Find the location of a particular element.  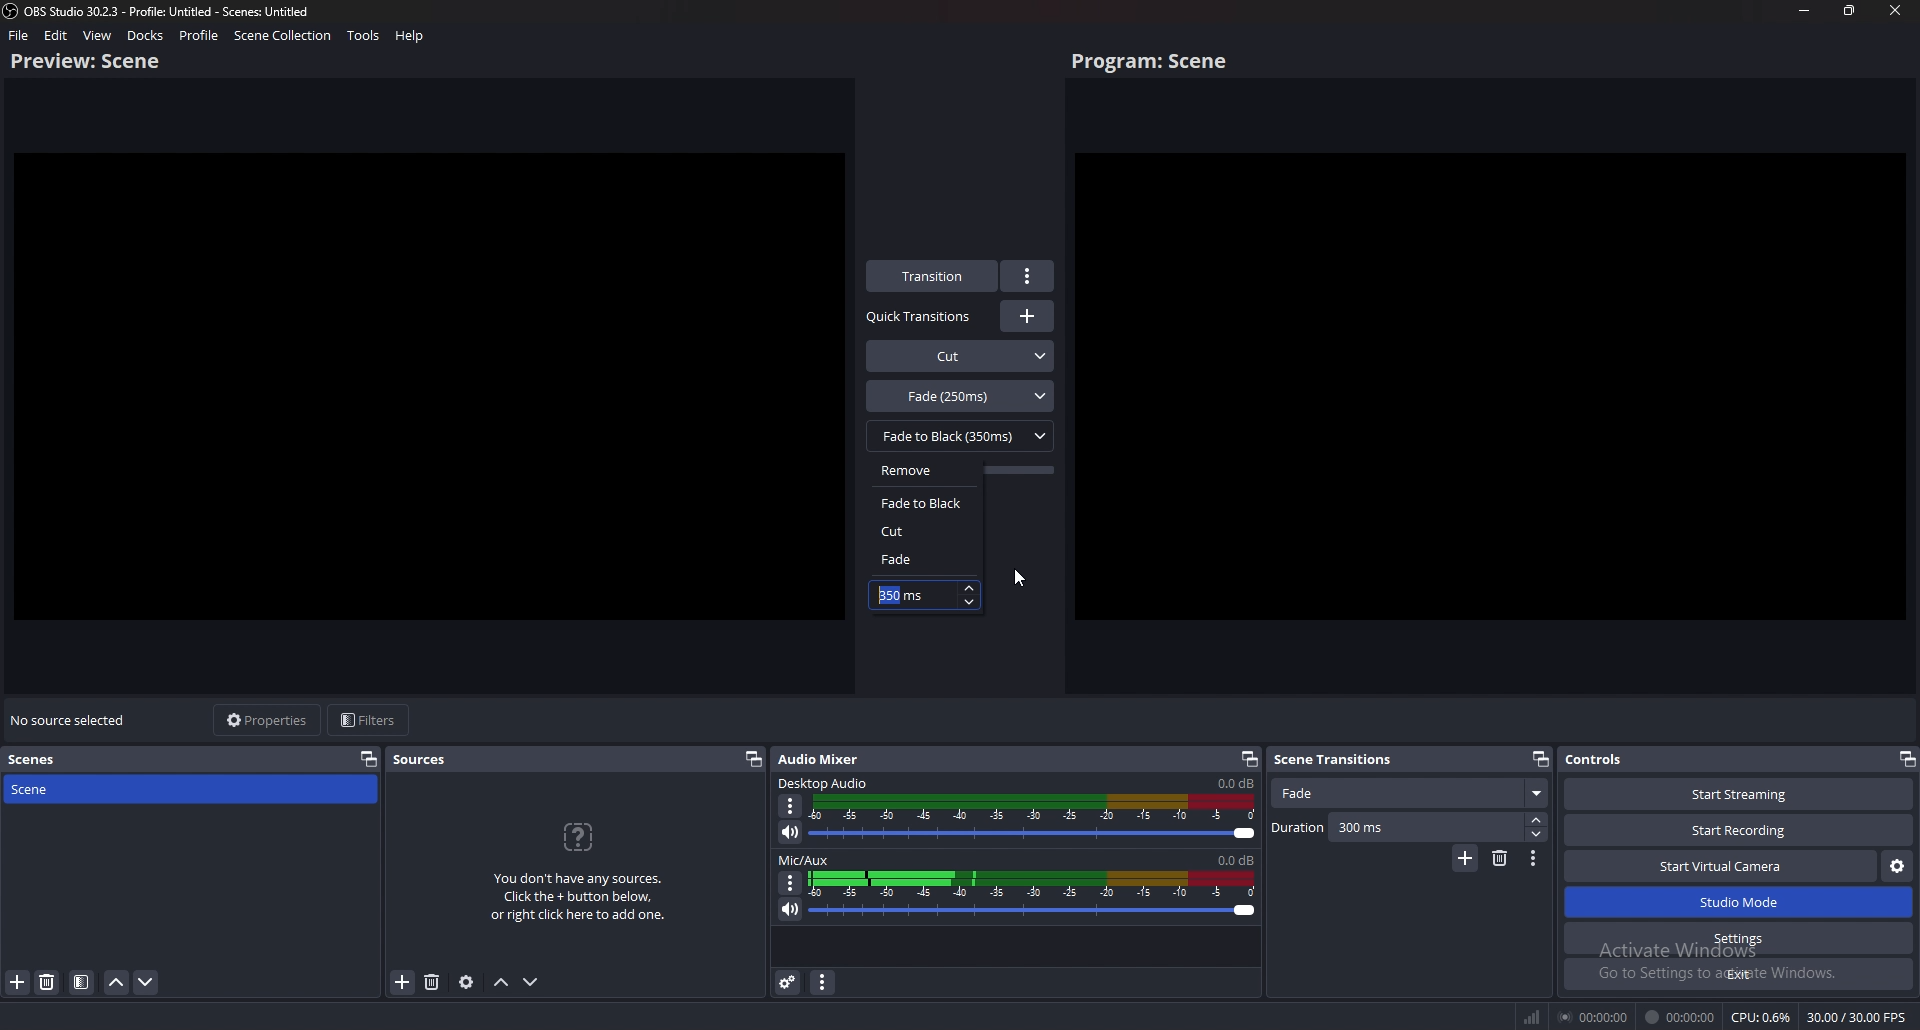

Start streaming is located at coordinates (1734, 793).